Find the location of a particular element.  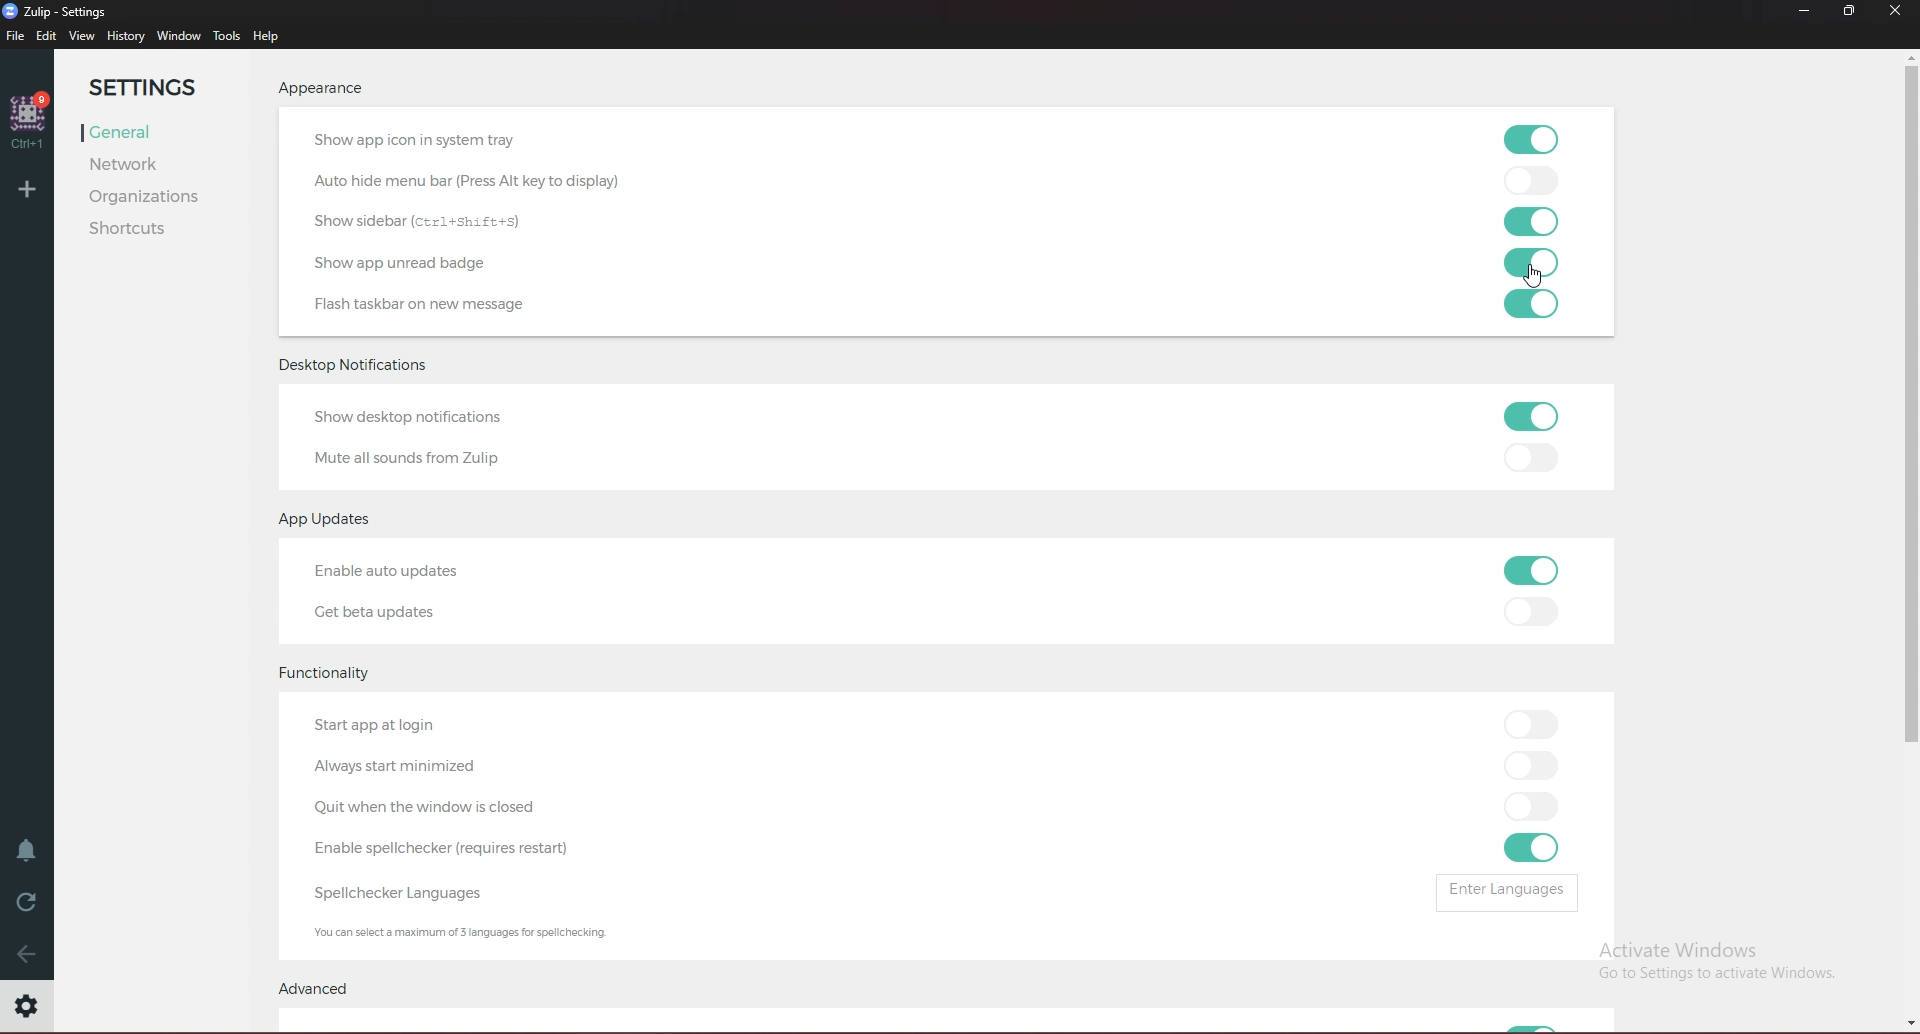

toggle is located at coordinates (1538, 304).